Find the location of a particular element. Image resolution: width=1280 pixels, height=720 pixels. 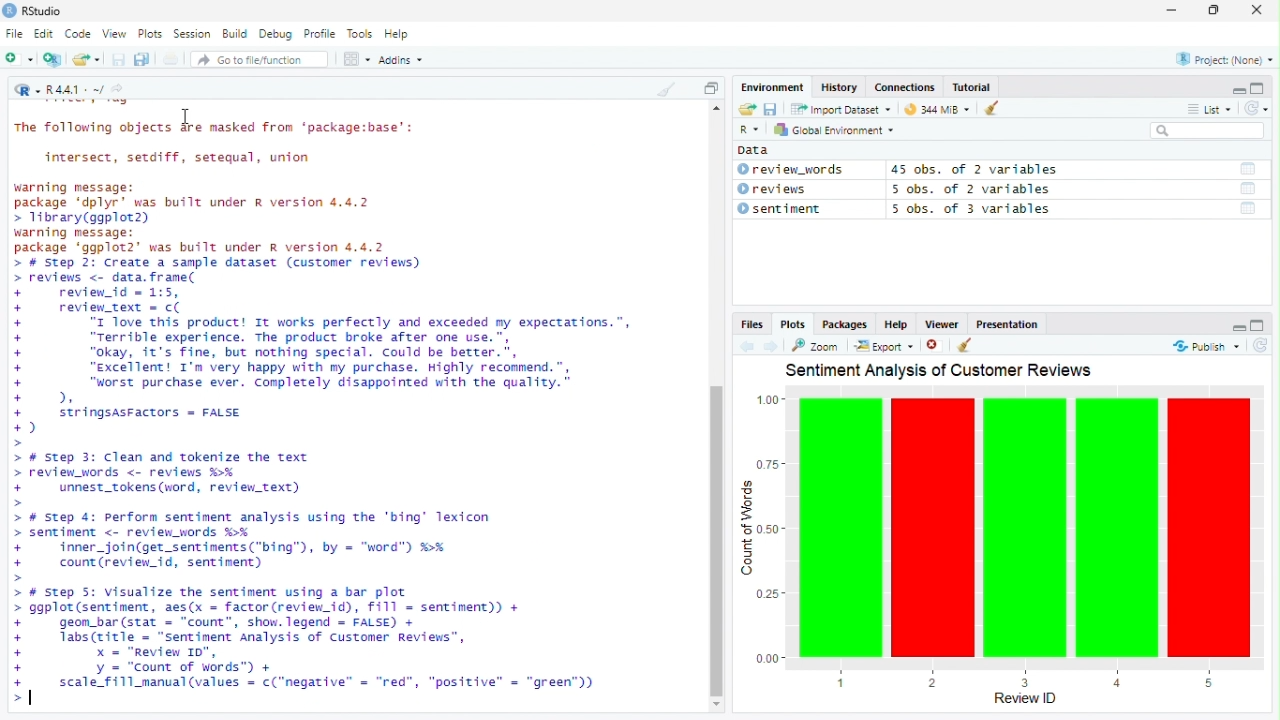

R is located at coordinates (752, 131).